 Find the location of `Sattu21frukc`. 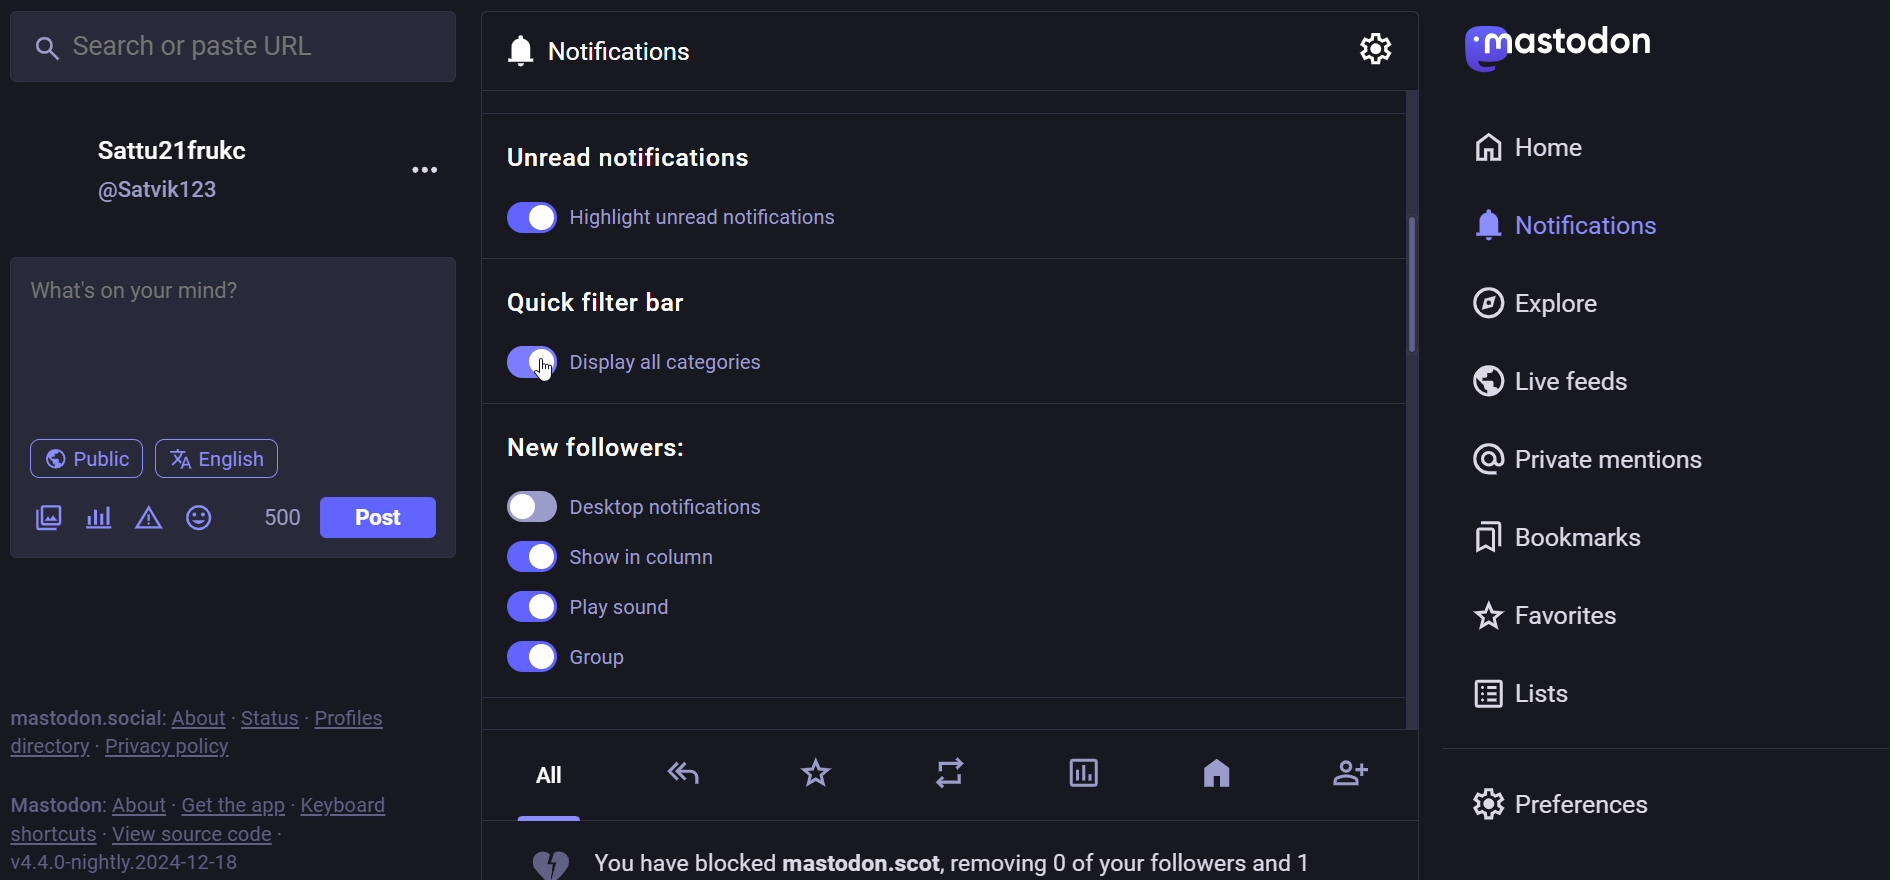

Sattu21frukc is located at coordinates (174, 148).